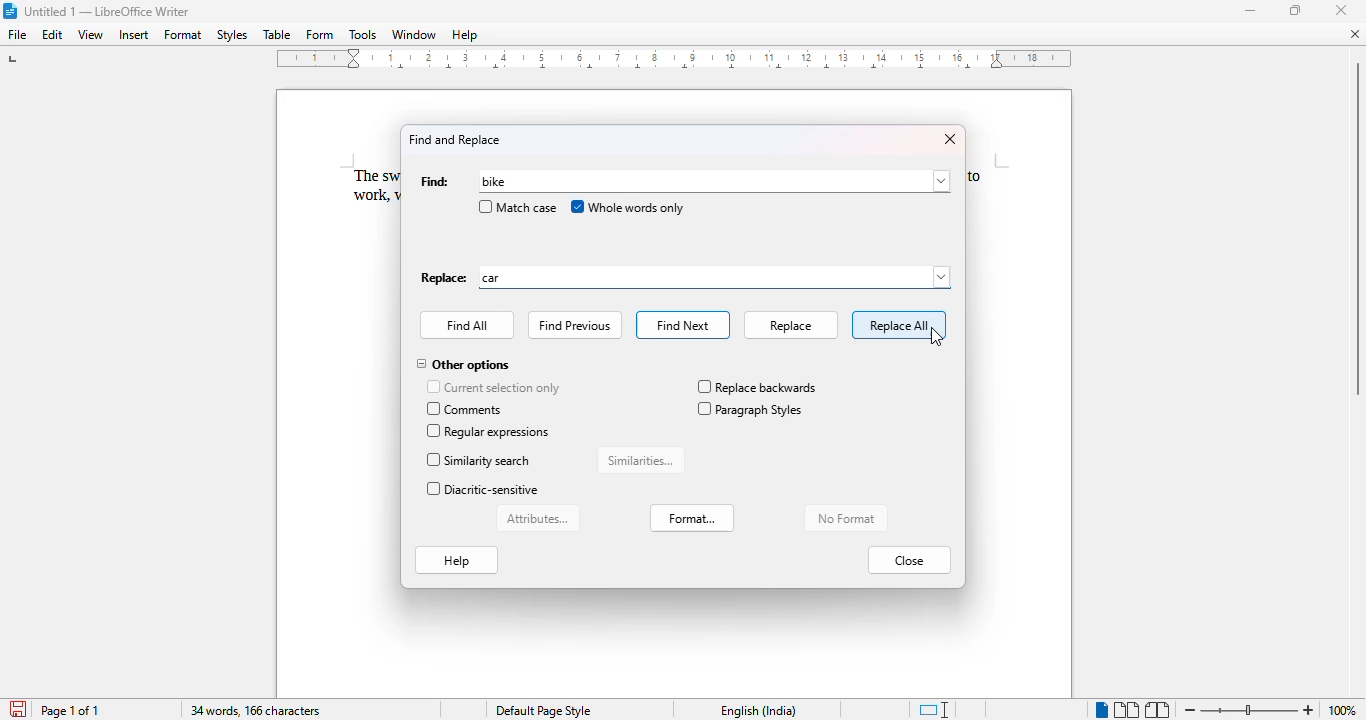  Describe the element at coordinates (493, 181) in the screenshot. I see `typing` at that location.